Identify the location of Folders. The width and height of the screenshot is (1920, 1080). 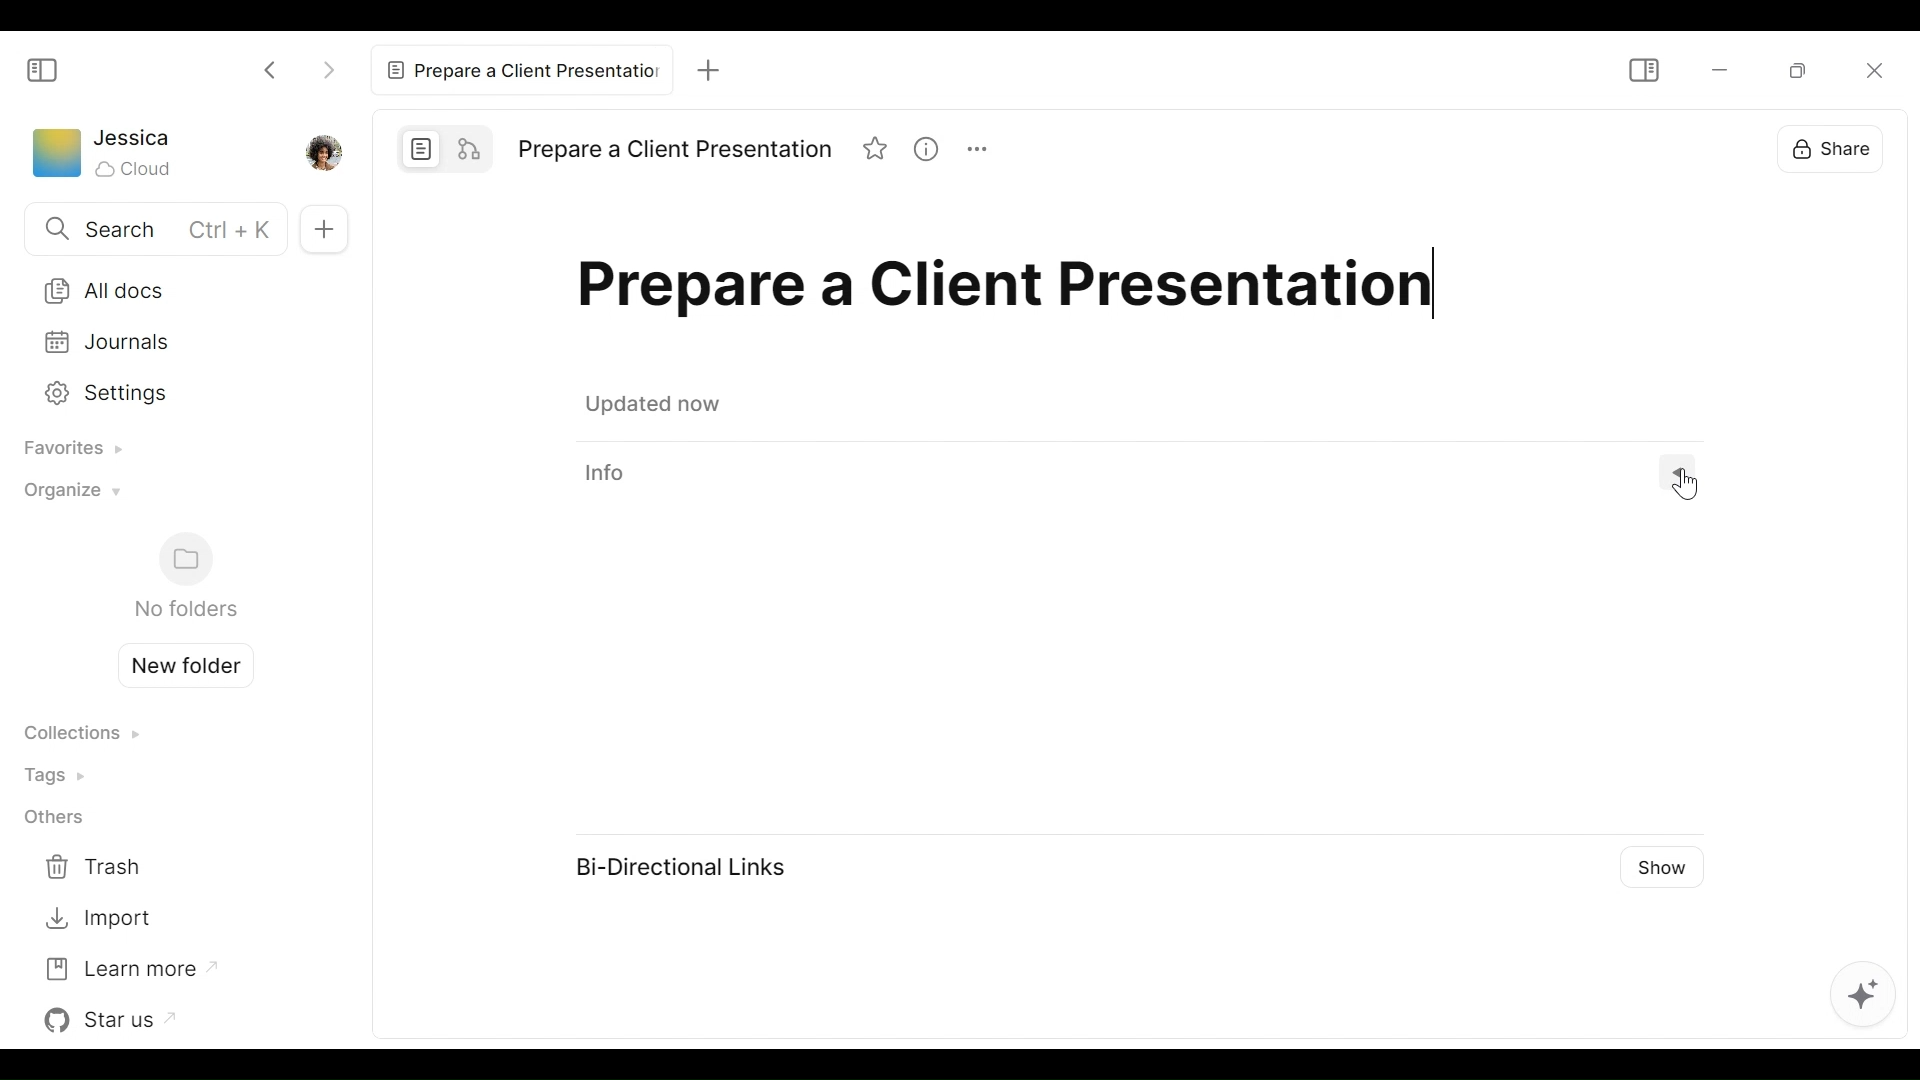
(184, 577).